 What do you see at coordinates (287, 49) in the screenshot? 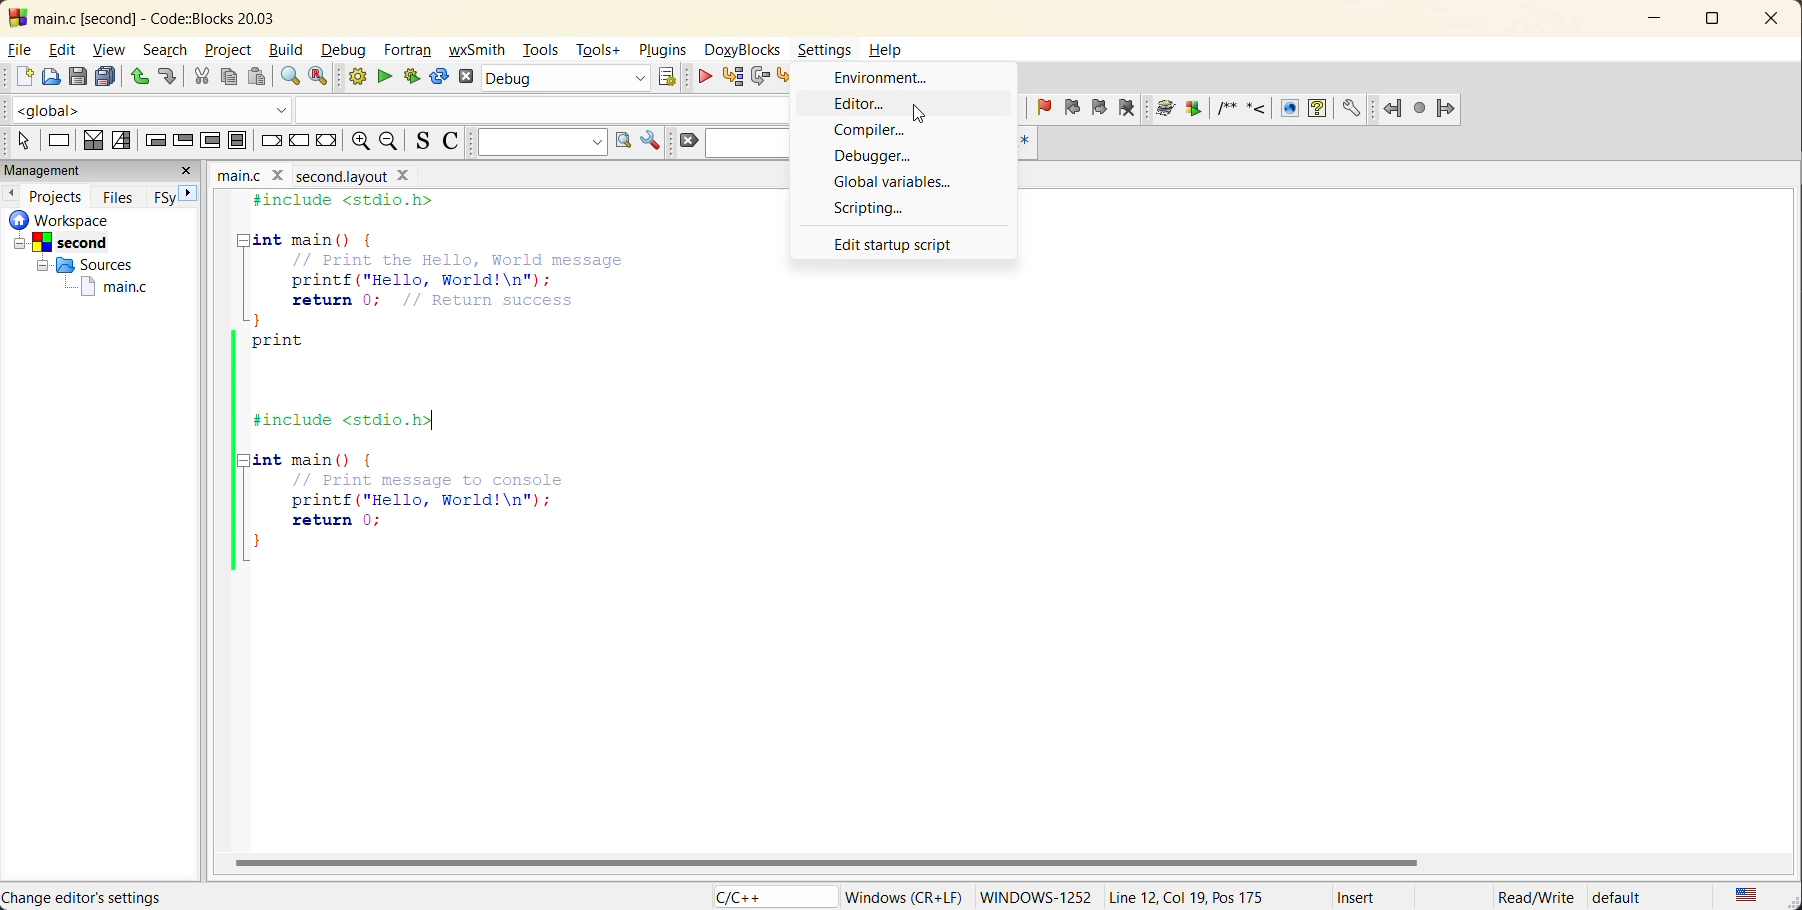
I see `build` at bounding box center [287, 49].